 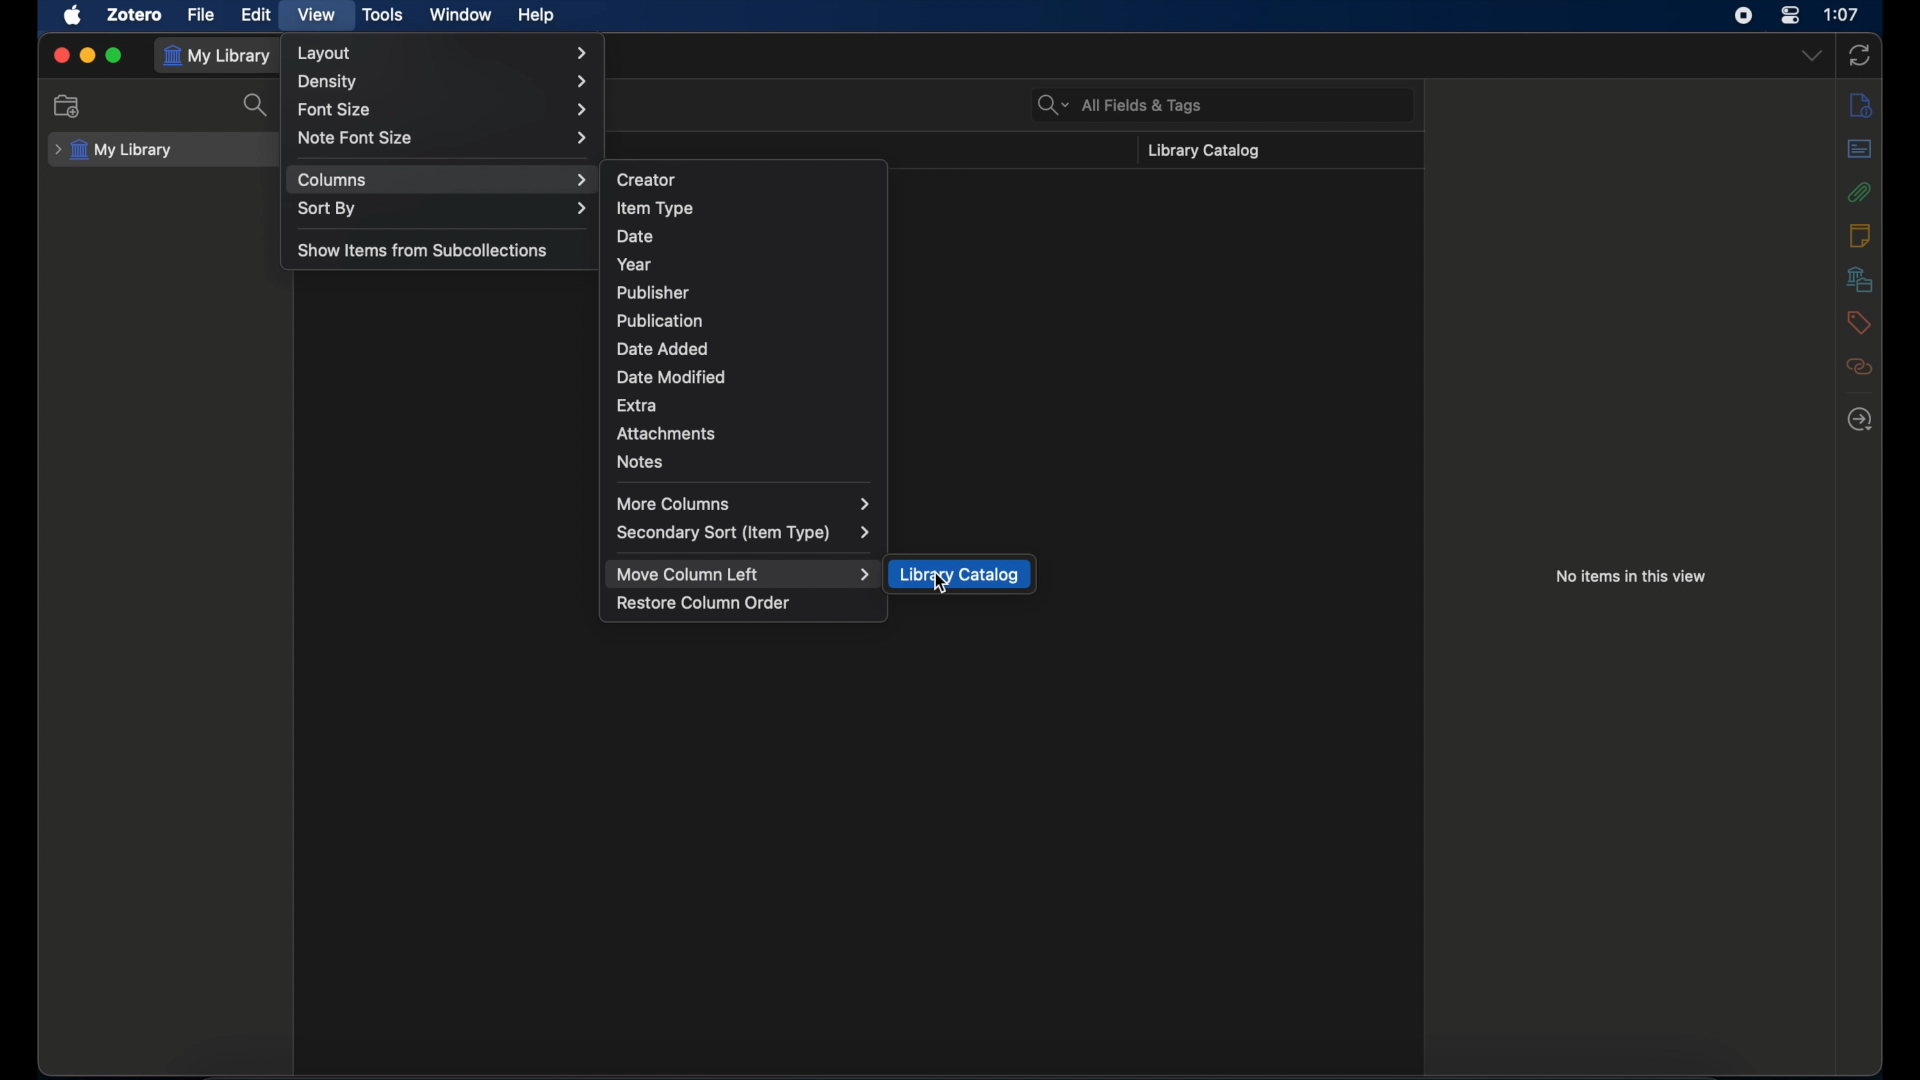 I want to click on sort by, so click(x=443, y=208).